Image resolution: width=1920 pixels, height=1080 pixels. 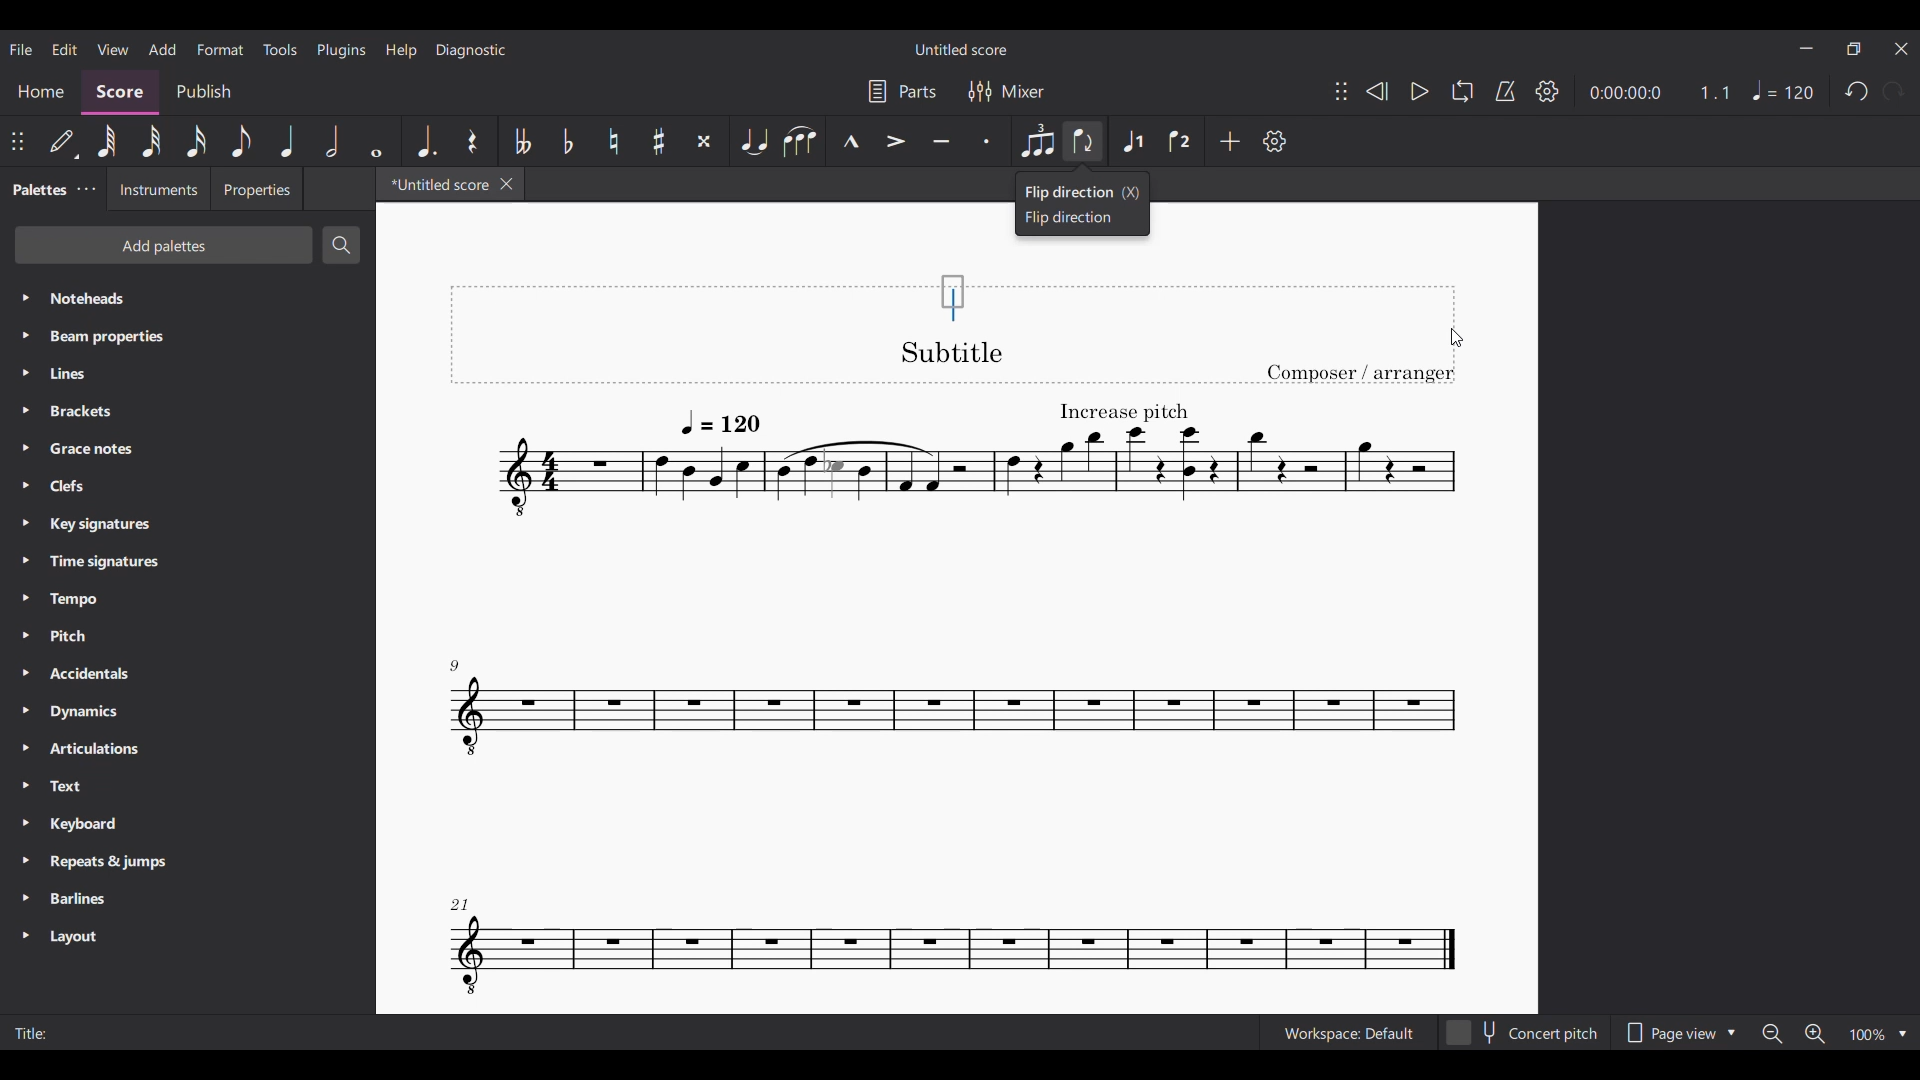 What do you see at coordinates (473, 141) in the screenshot?
I see `Rest` at bounding box center [473, 141].